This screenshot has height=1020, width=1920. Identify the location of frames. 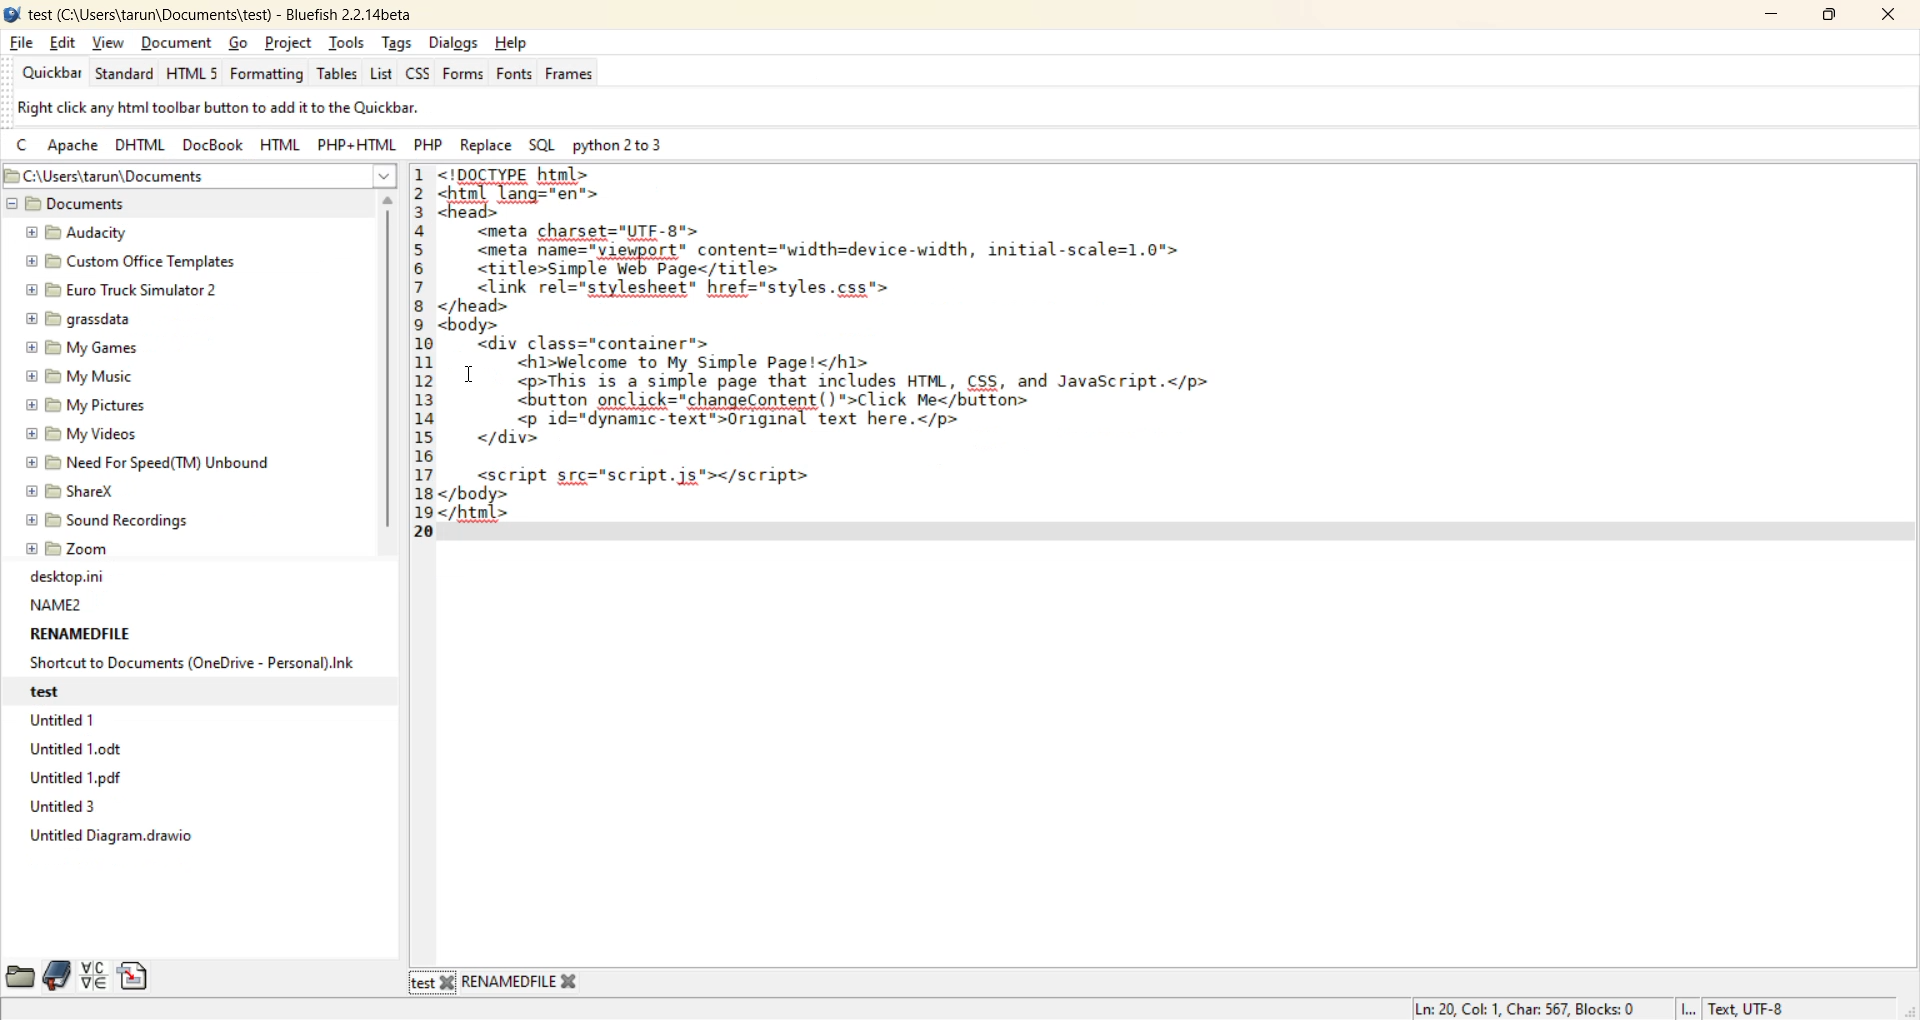
(569, 77).